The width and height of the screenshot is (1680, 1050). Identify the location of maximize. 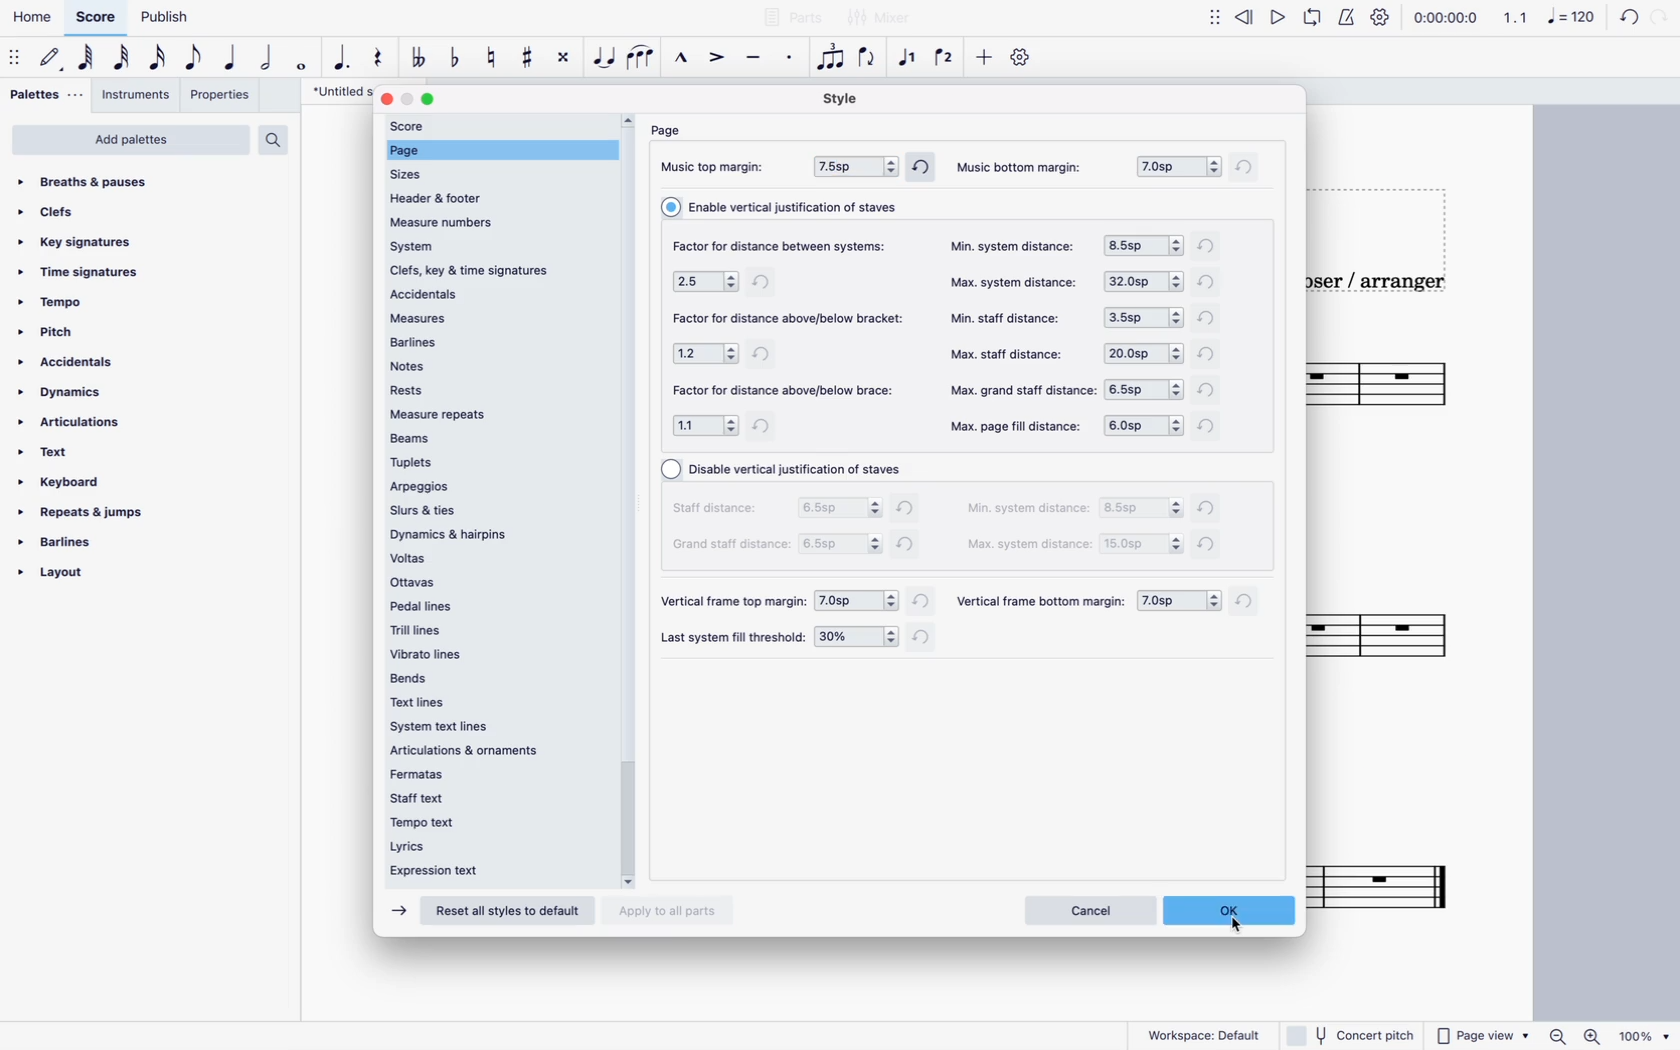
(433, 100).